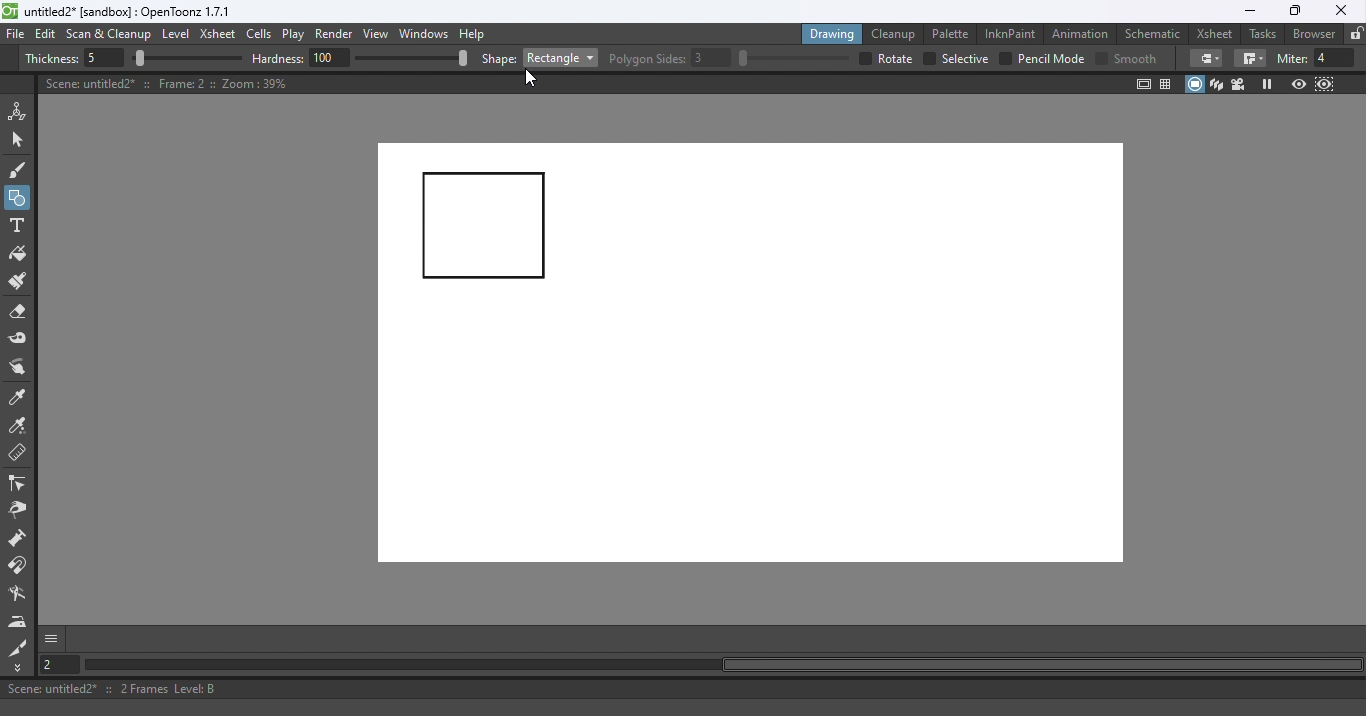 This screenshot has height=716, width=1366. What do you see at coordinates (532, 81) in the screenshot?
I see `Cursor` at bounding box center [532, 81].